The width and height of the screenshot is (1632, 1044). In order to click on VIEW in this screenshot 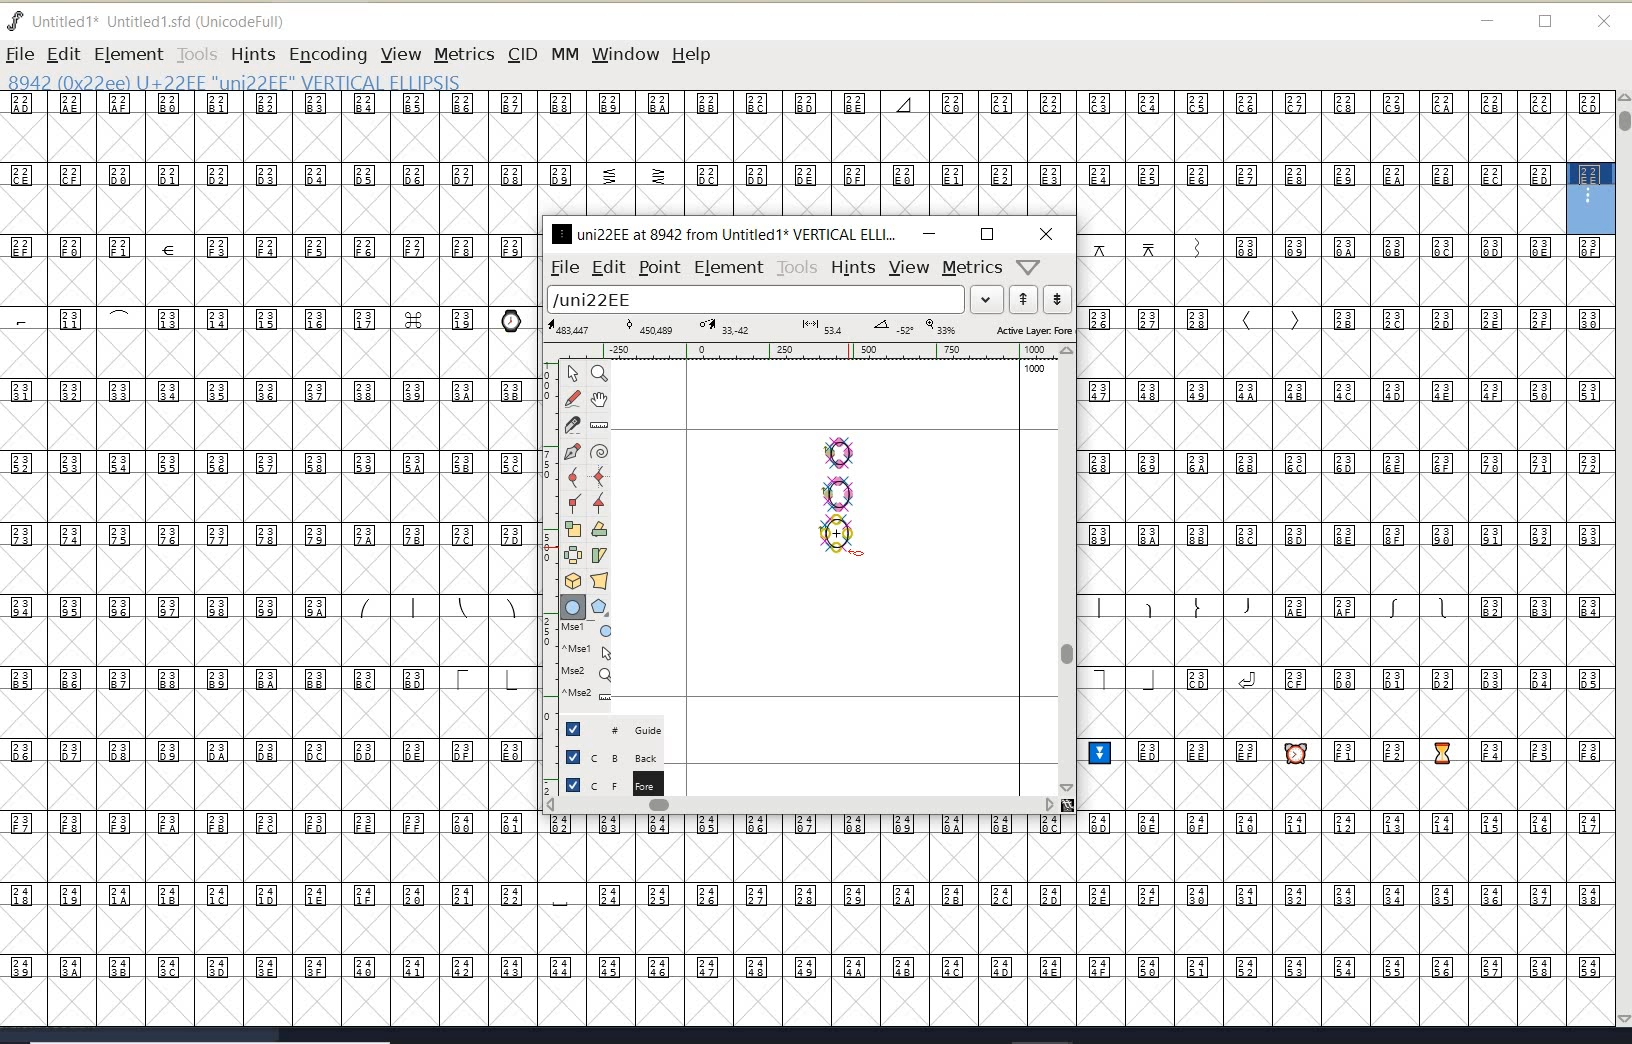, I will do `click(398, 54)`.